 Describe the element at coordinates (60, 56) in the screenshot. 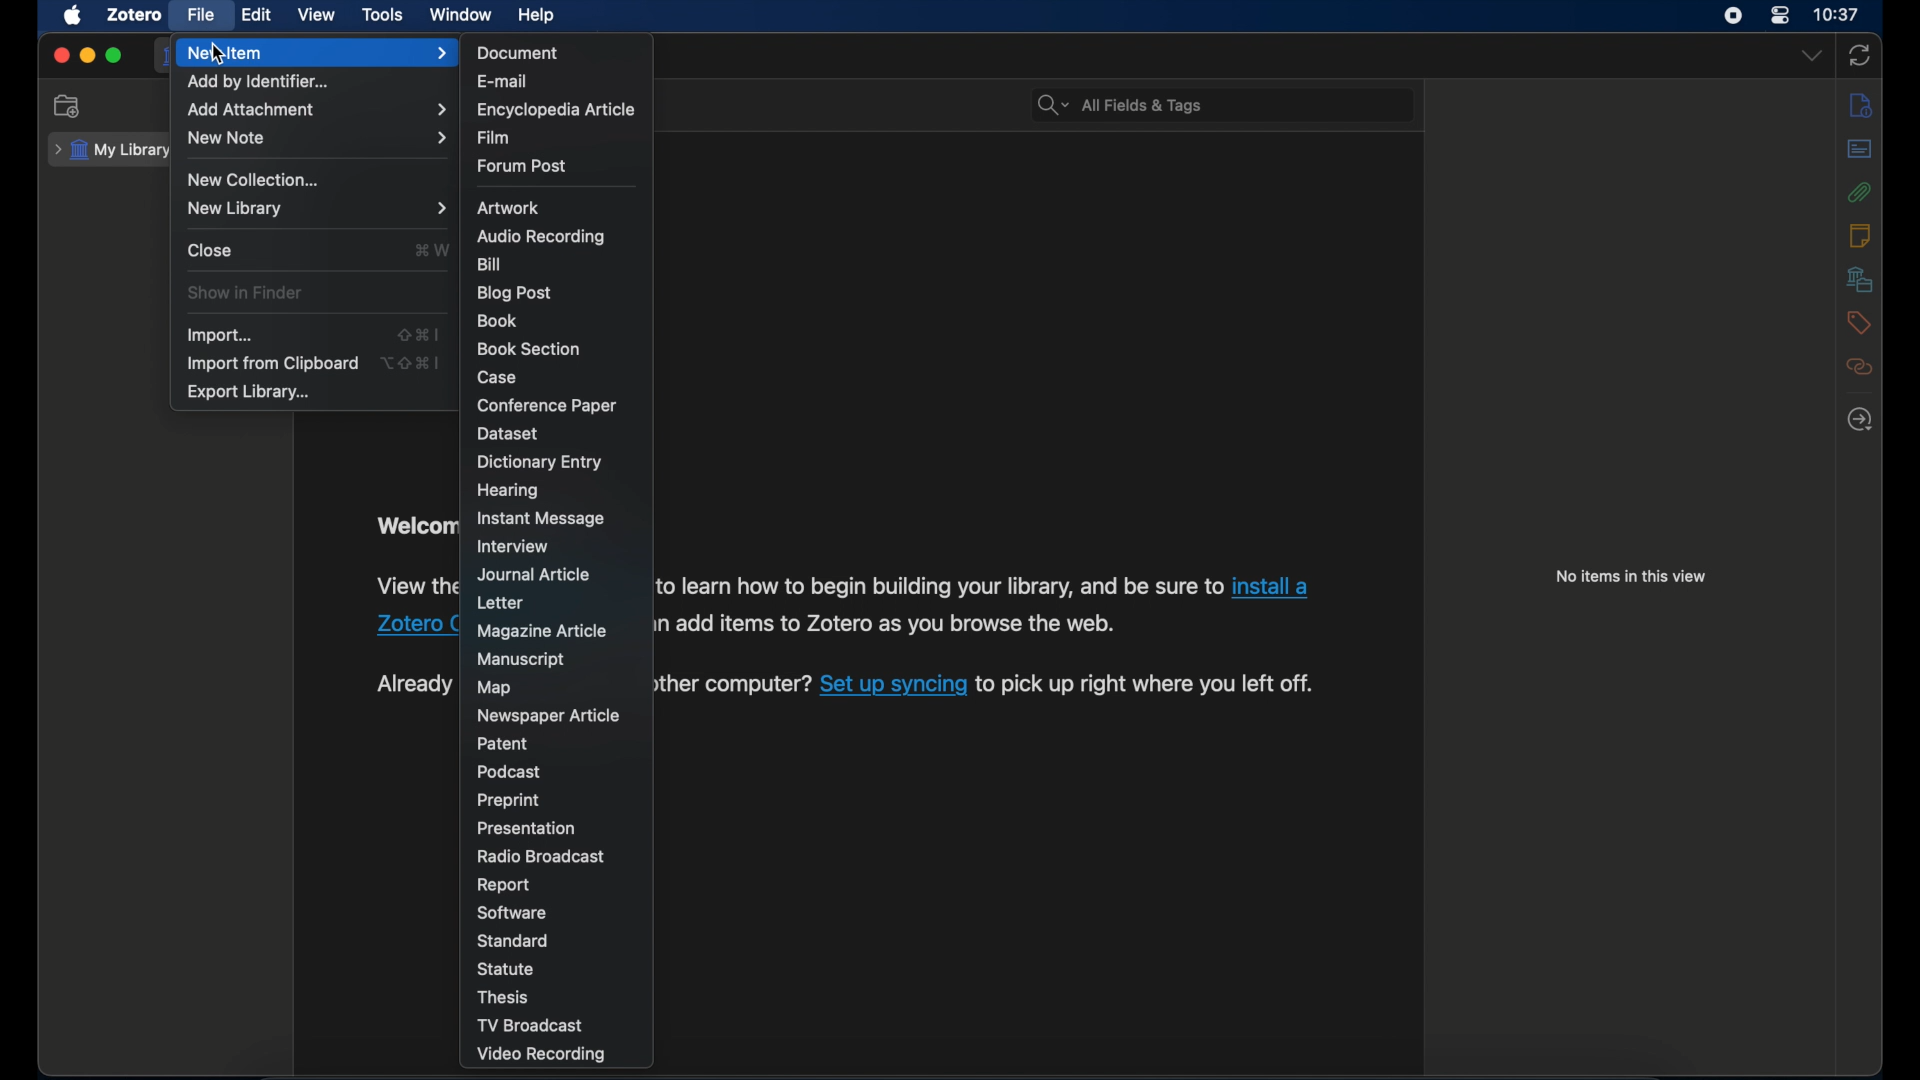

I see `close` at that location.